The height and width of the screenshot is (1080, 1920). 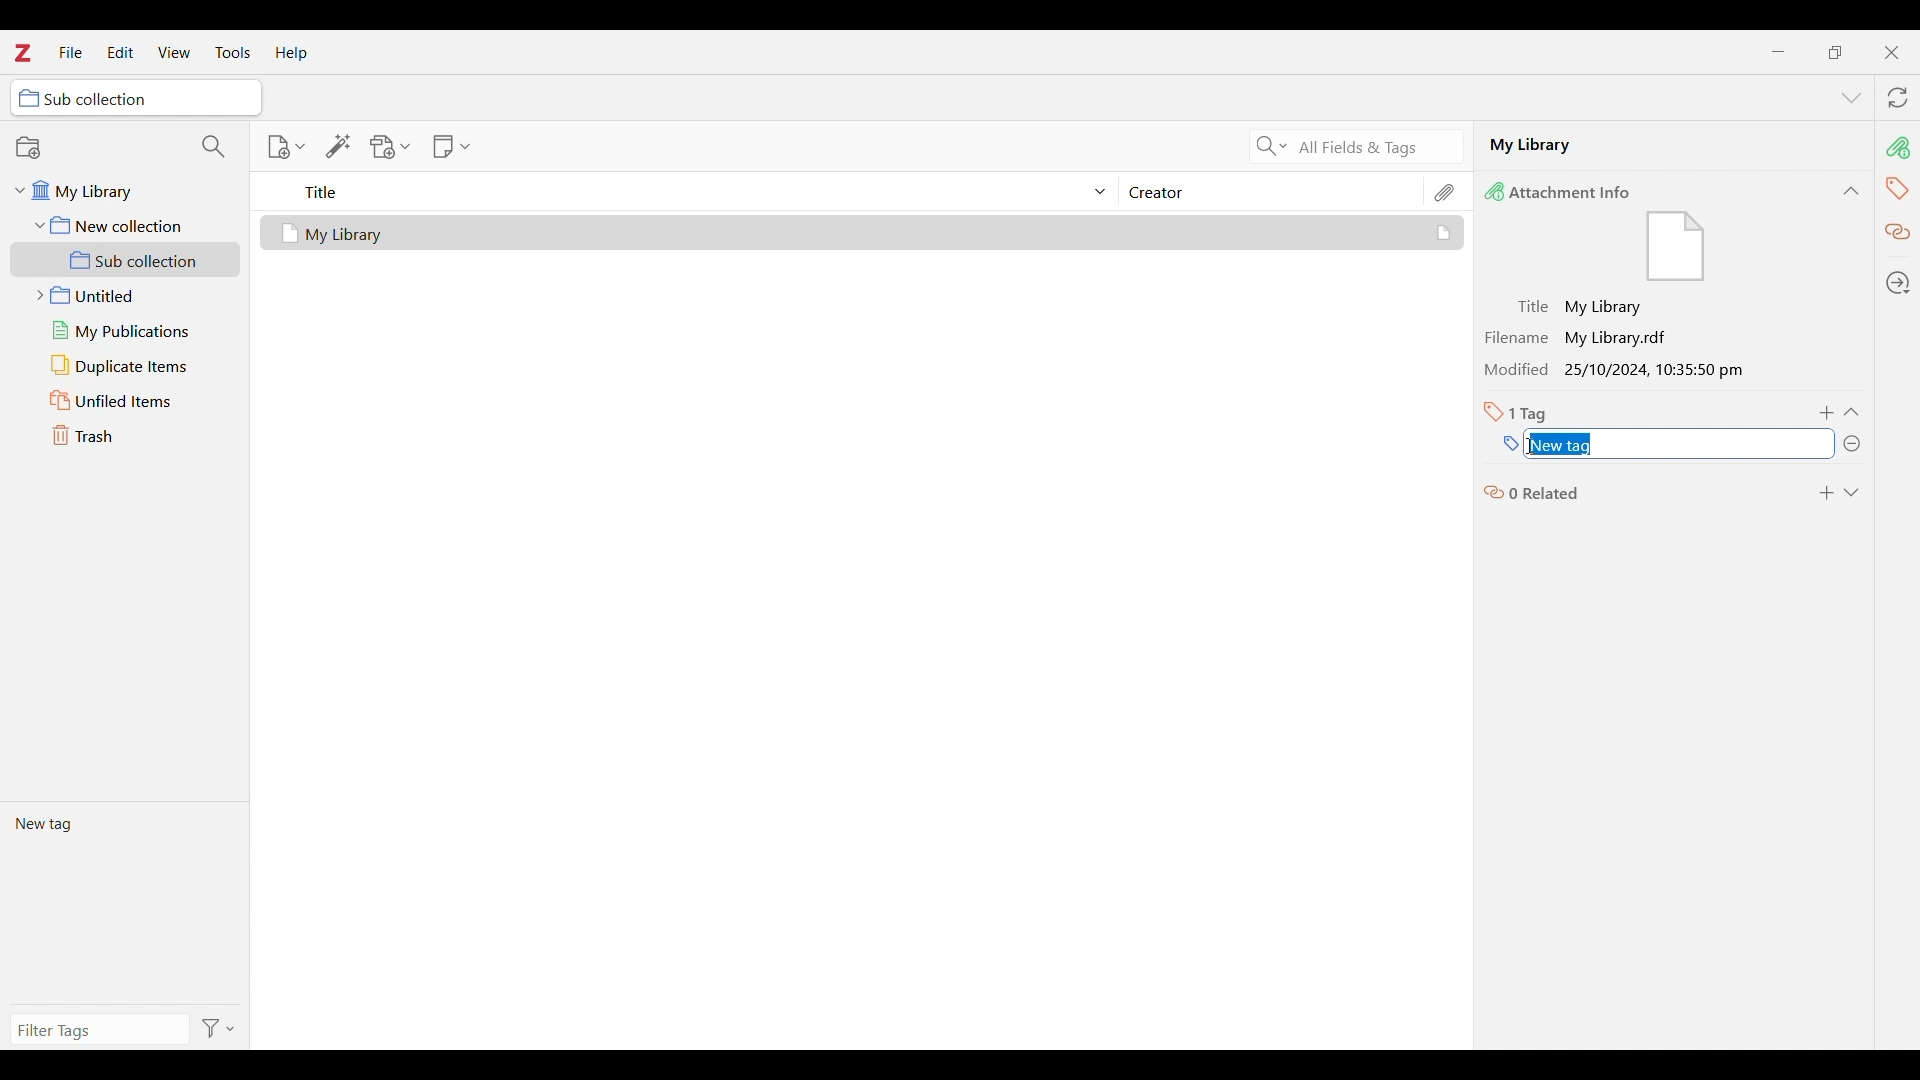 What do you see at coordinates (214, 146) in the screenshot?
I see `Filter collections` at bounding box center [214, 146].